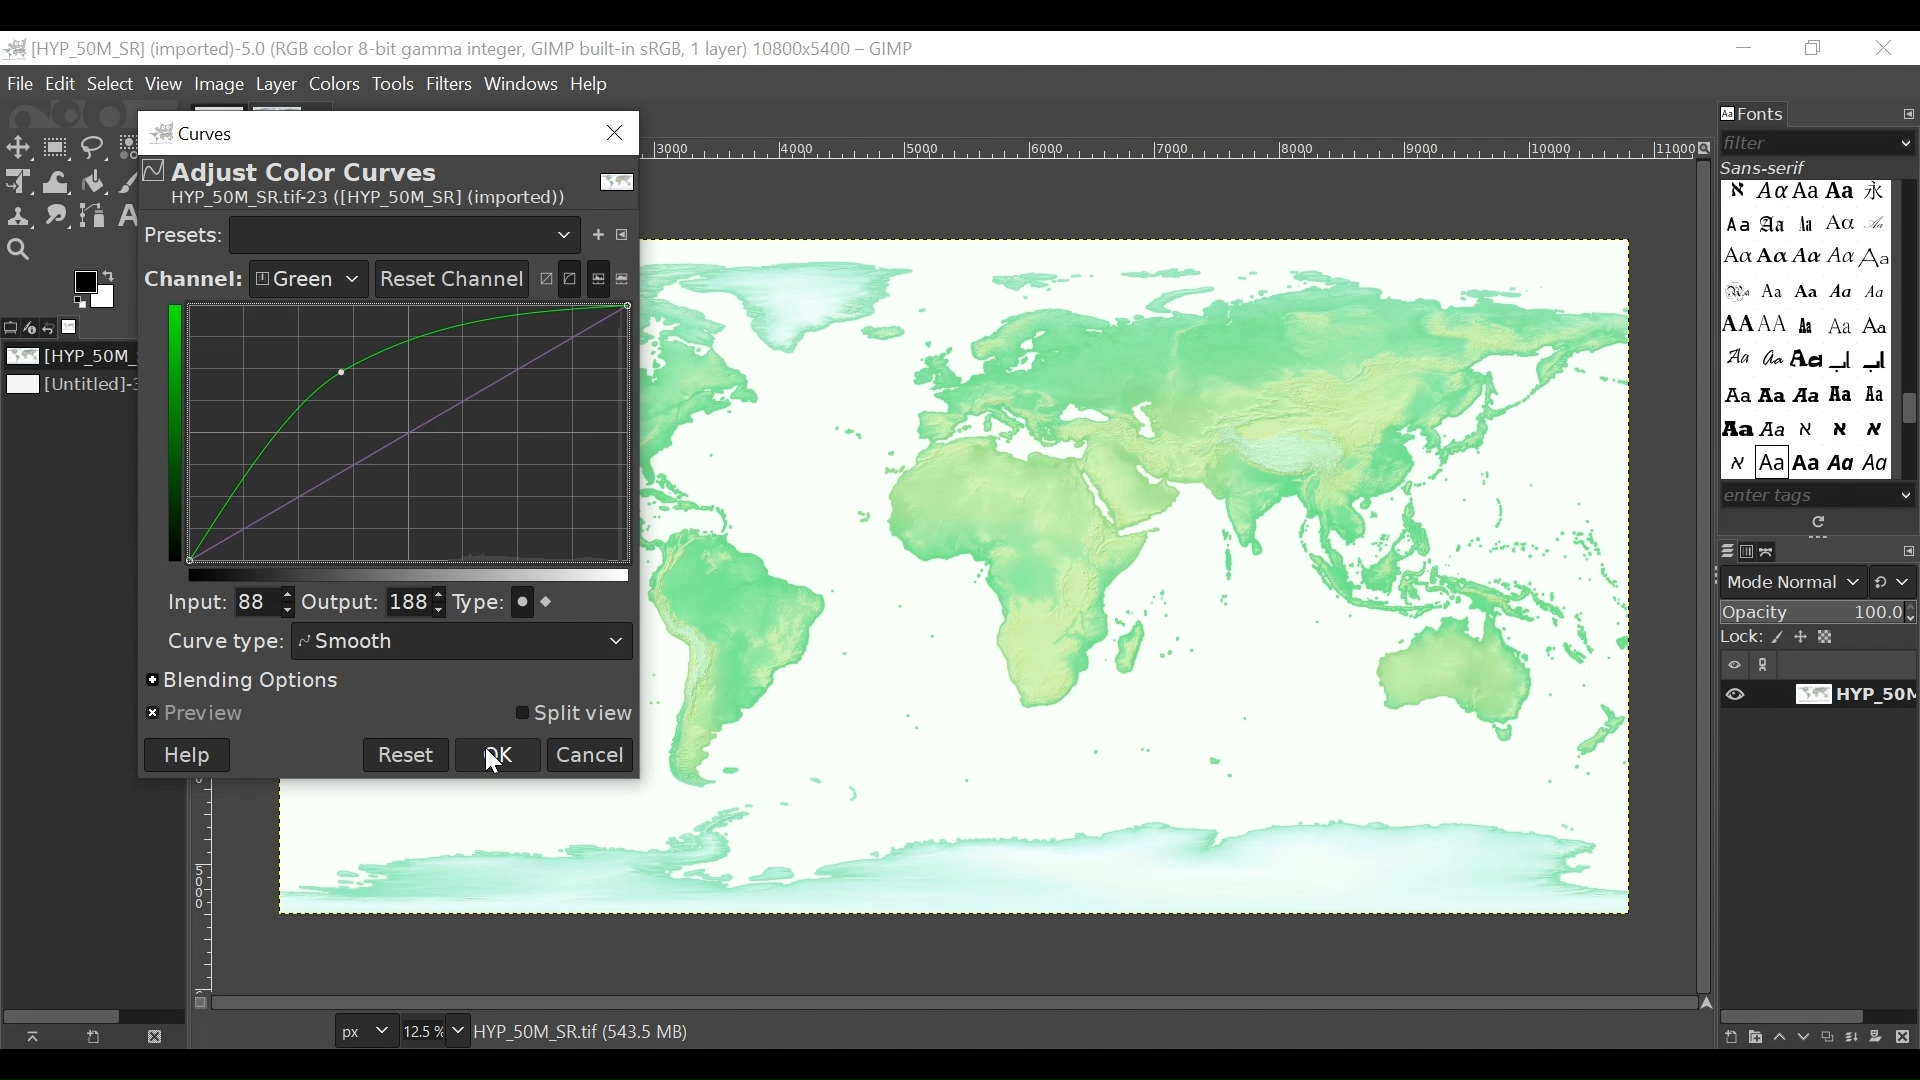  I want to click on Horizontal Ruler, so click(1172, 147).